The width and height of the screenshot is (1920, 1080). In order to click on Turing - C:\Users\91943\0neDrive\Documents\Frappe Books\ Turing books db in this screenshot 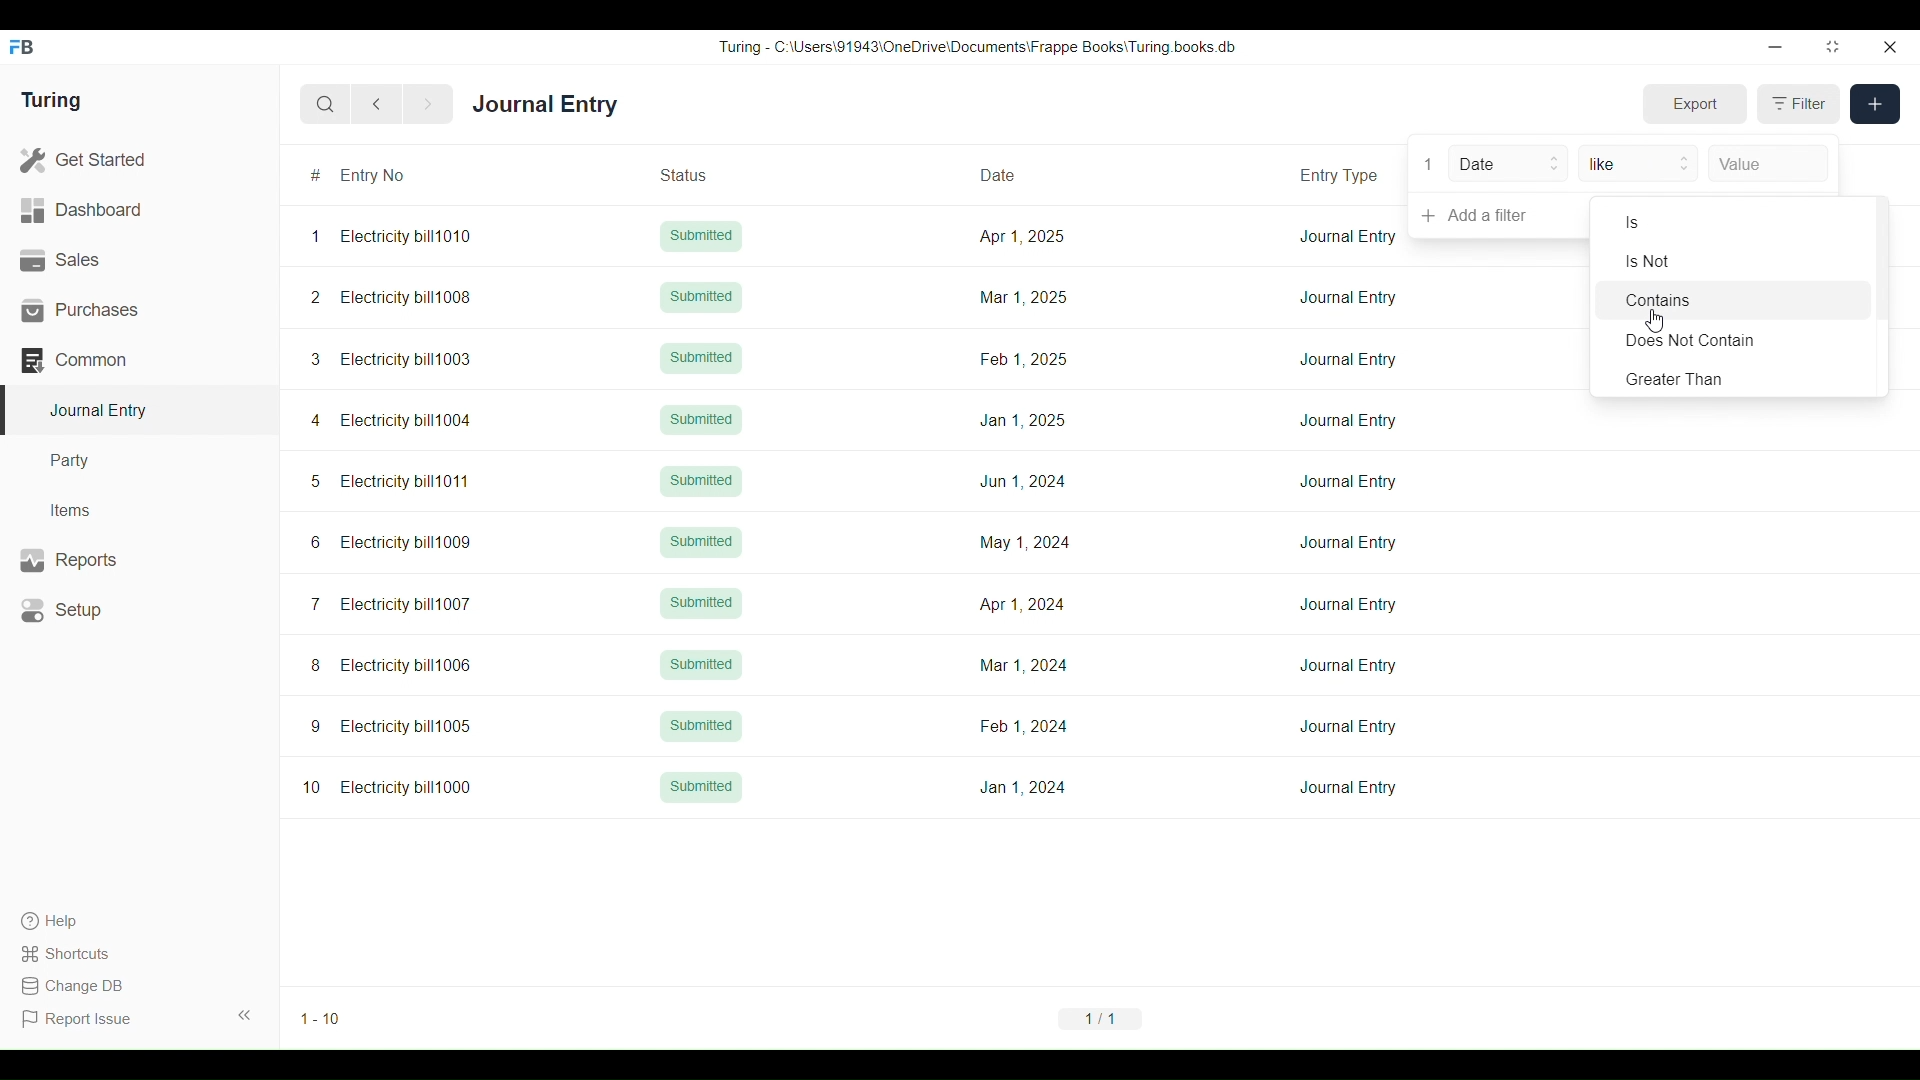, I will do `click(976, 47)`.